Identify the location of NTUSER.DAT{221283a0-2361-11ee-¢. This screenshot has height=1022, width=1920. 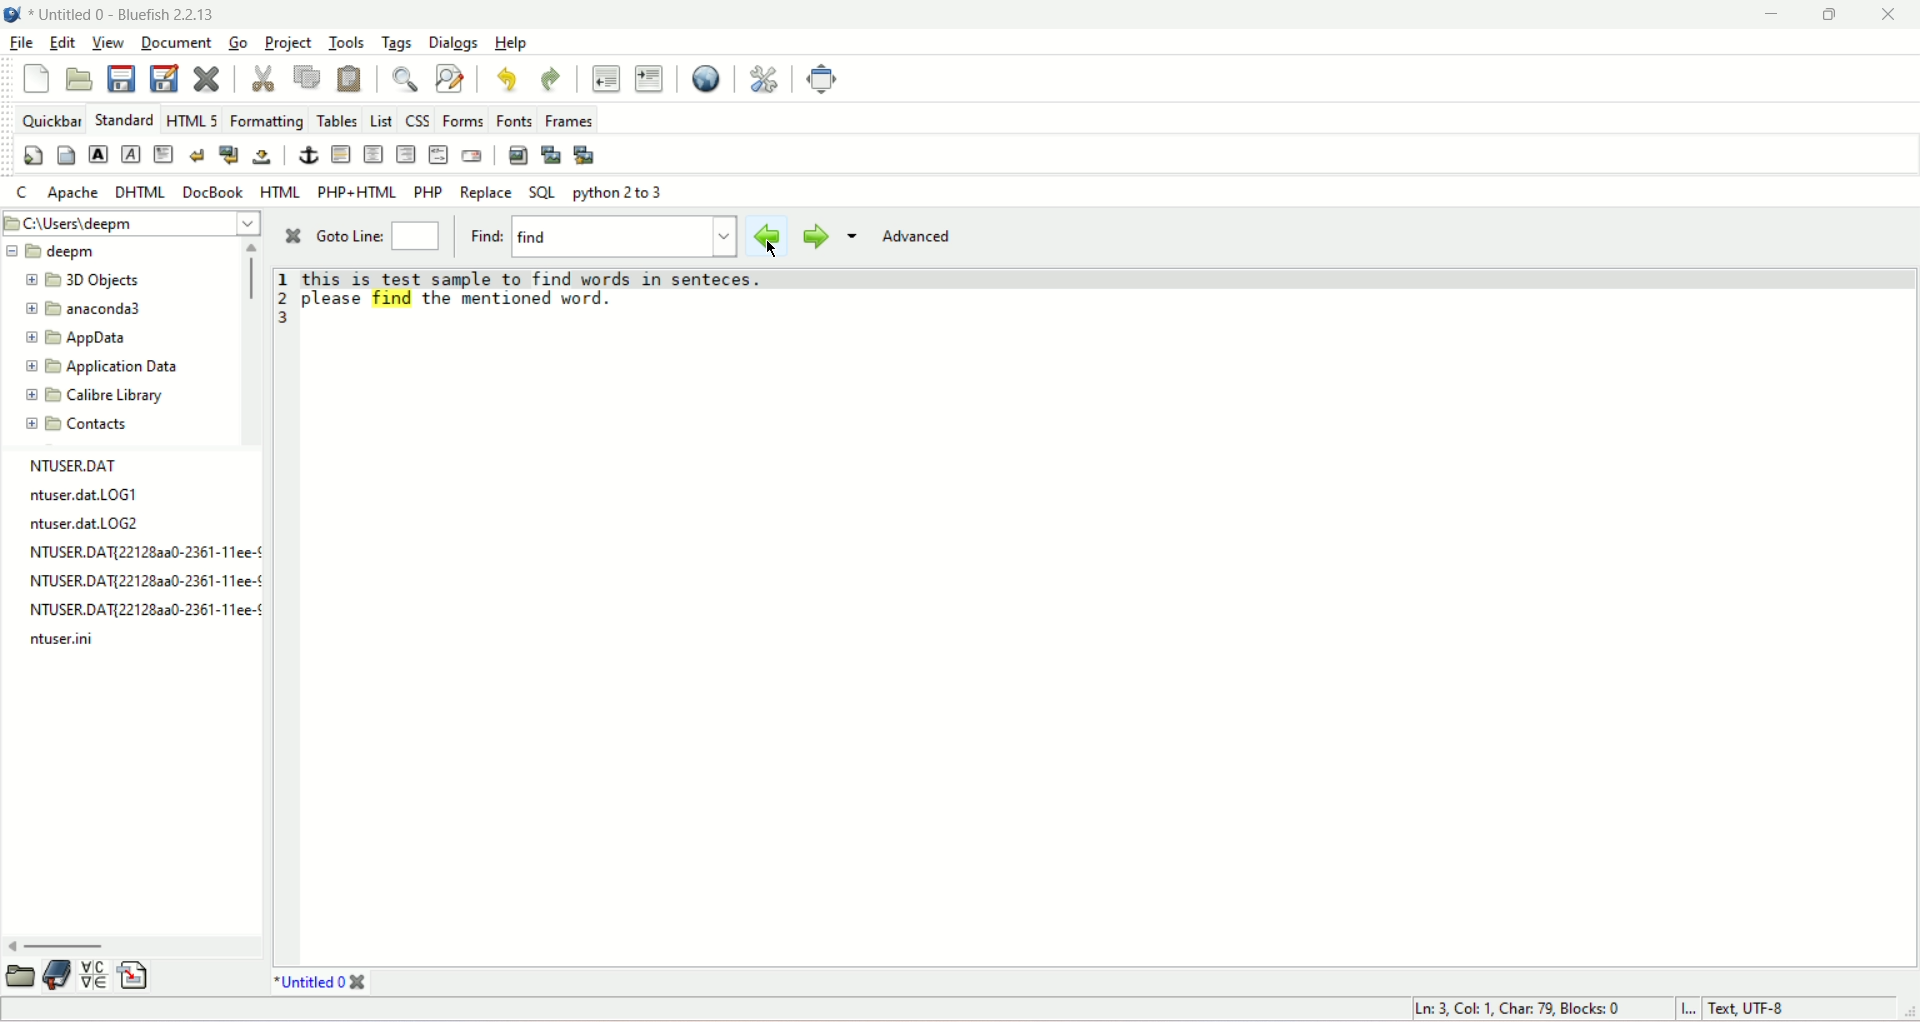
(138, 580).